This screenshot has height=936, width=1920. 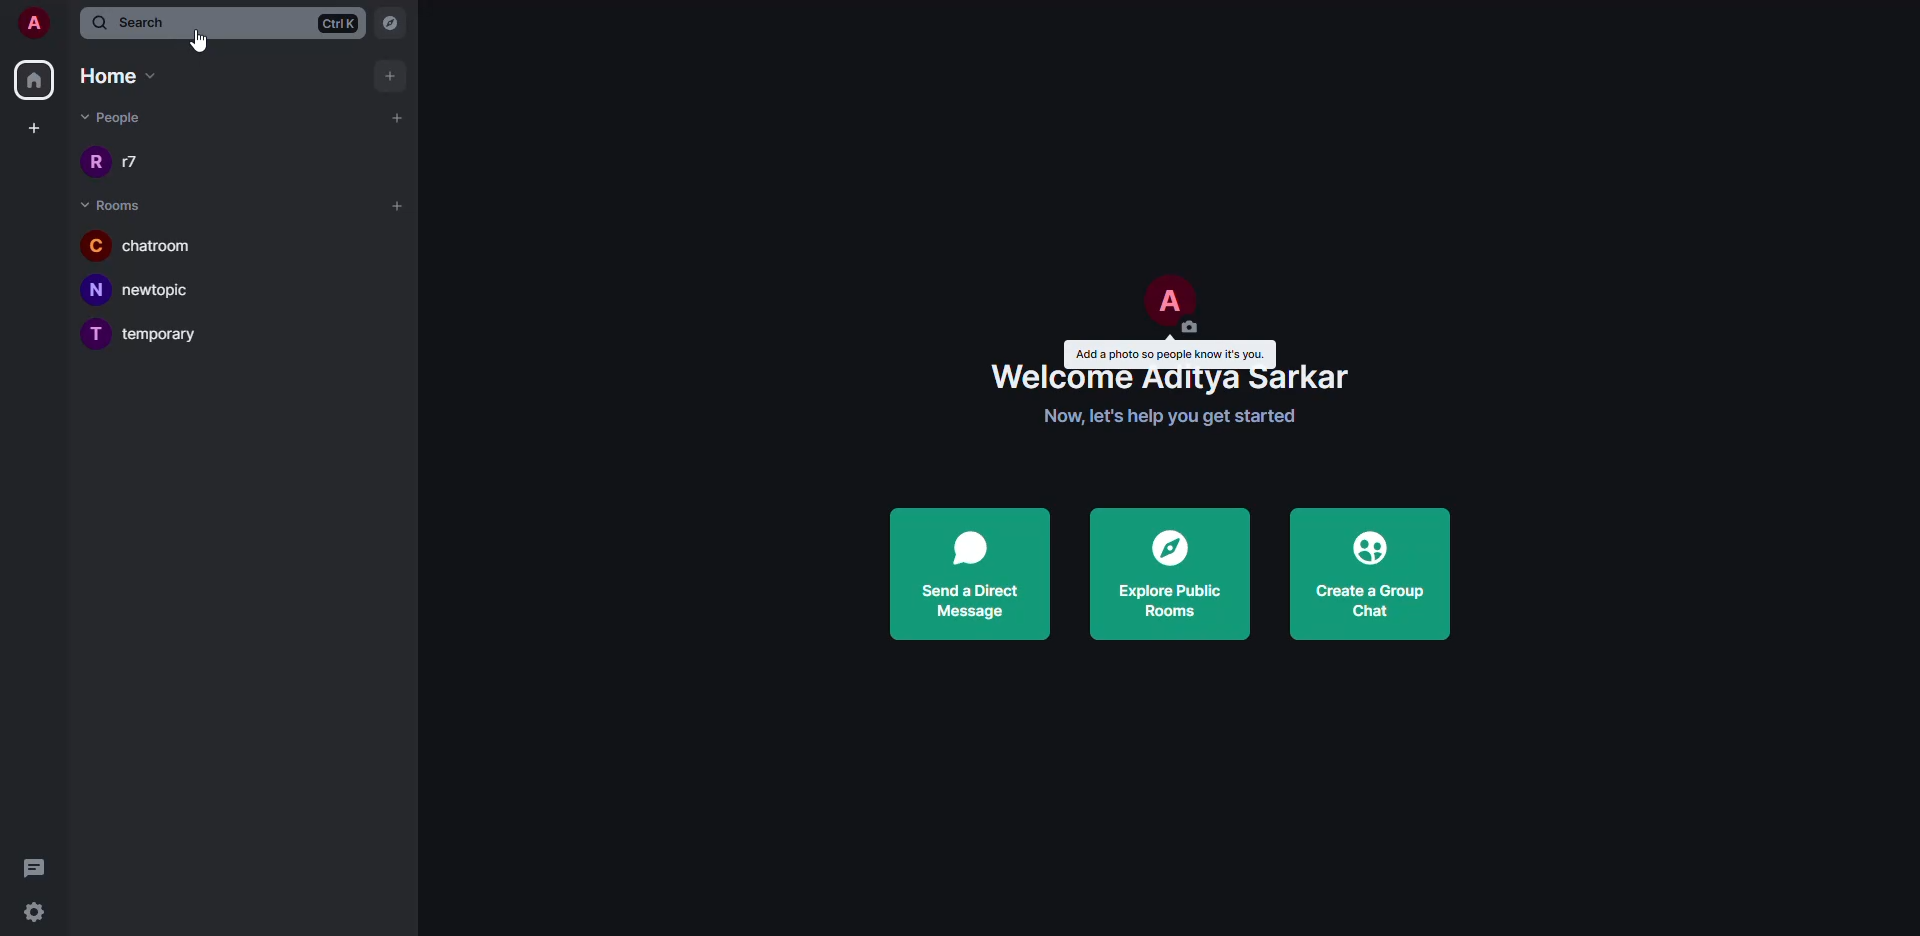 What do you see at coordinates (400, 207) in the screenshot?
I see `add` at bounding box center [400, 207].